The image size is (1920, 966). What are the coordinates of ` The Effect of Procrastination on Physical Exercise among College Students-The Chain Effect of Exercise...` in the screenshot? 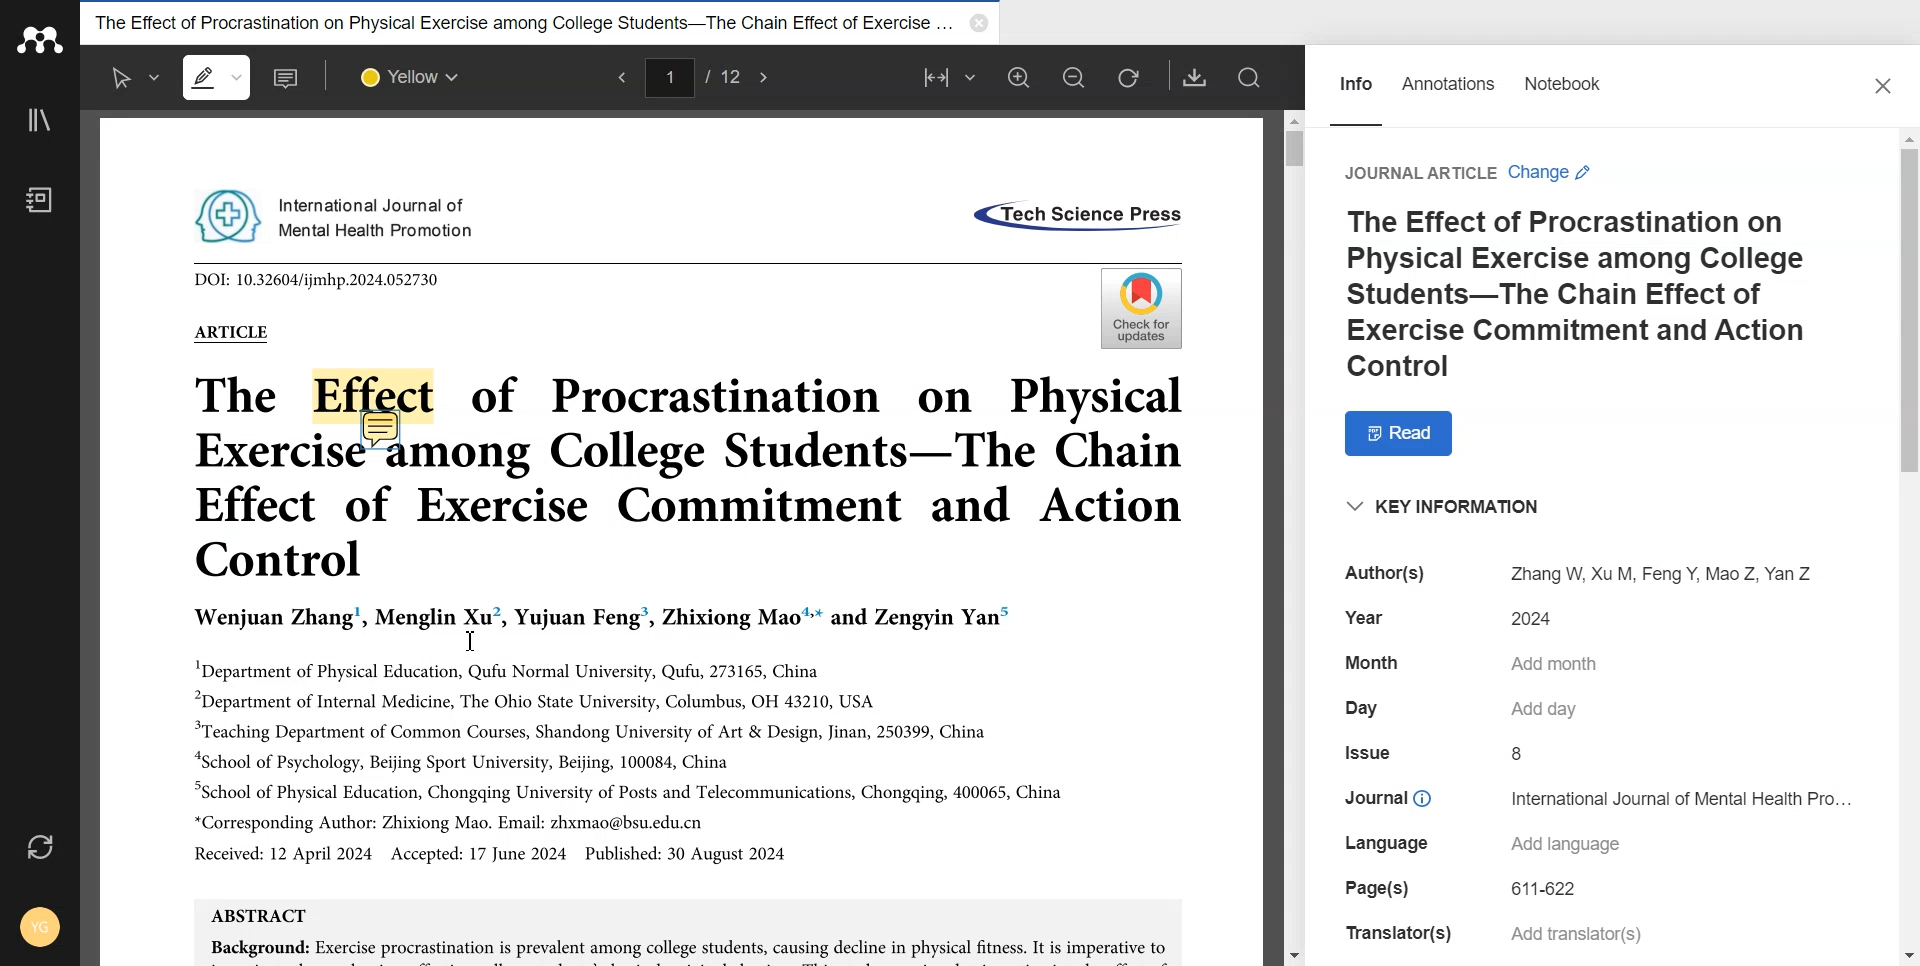 It's located at (516, 22).